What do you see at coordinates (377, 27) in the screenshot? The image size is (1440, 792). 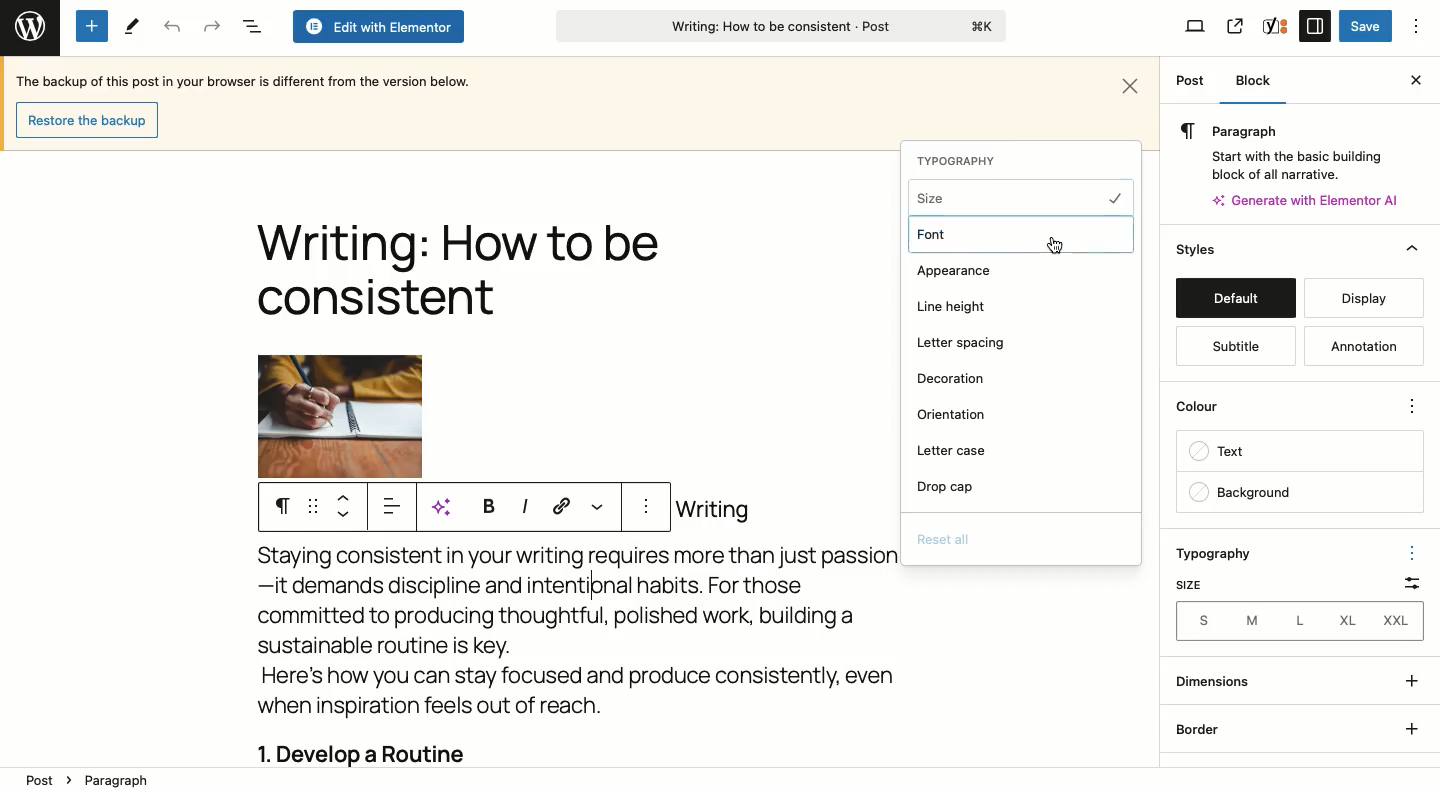 I see `Edit with elementor` at bounding box center [377, 27].